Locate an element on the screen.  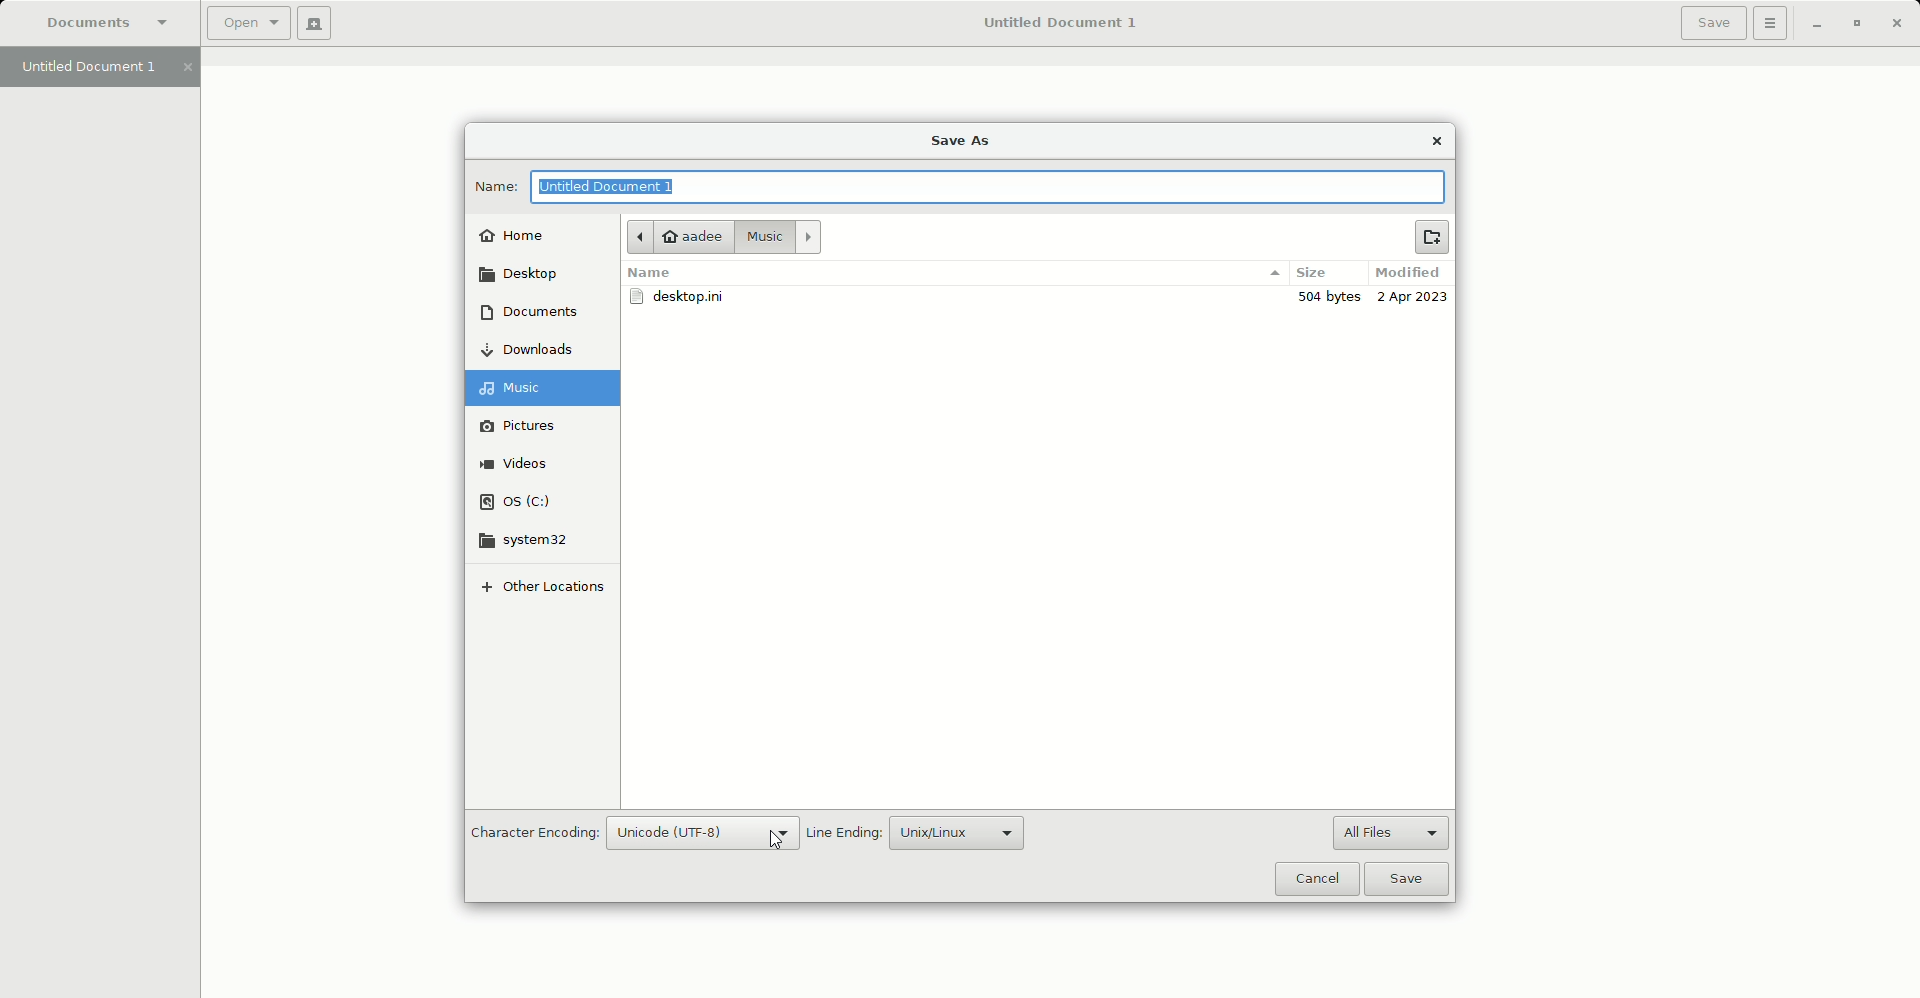
File name is located at coordinates (998, 186).